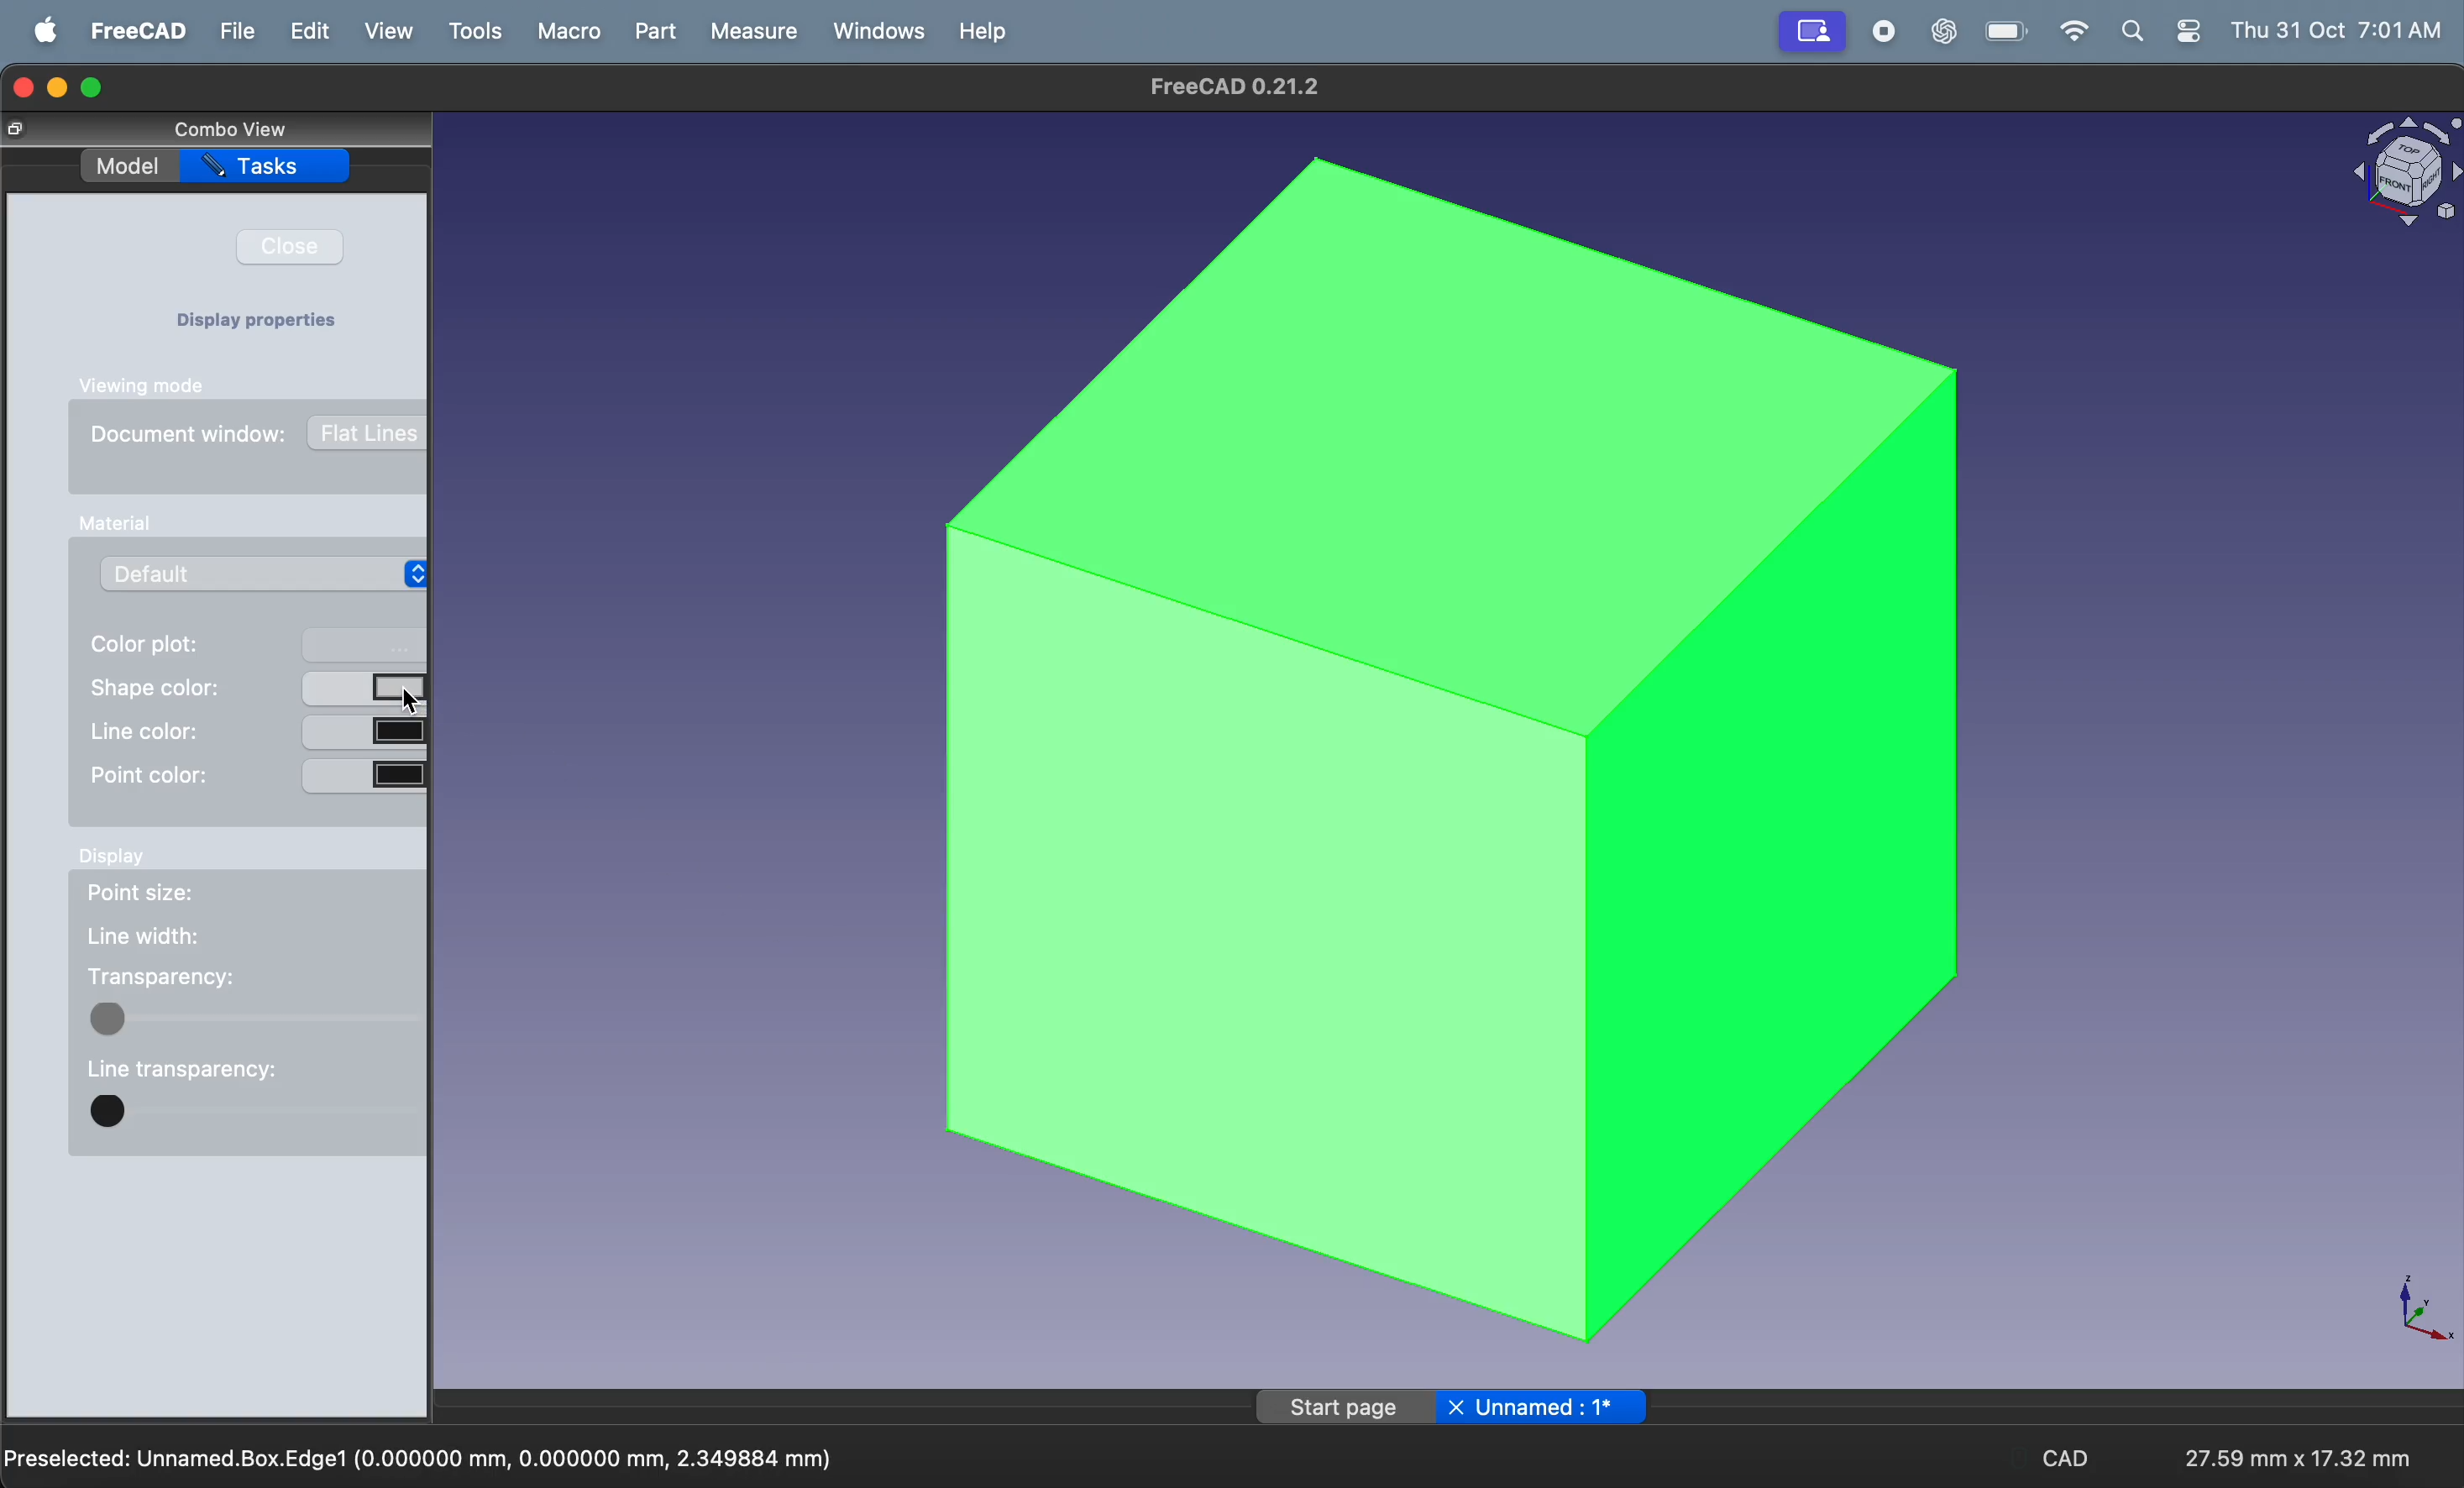 Image resolution: width=2464 pixels, height=1488 pixels. I want to click on view, so click(395, 33).